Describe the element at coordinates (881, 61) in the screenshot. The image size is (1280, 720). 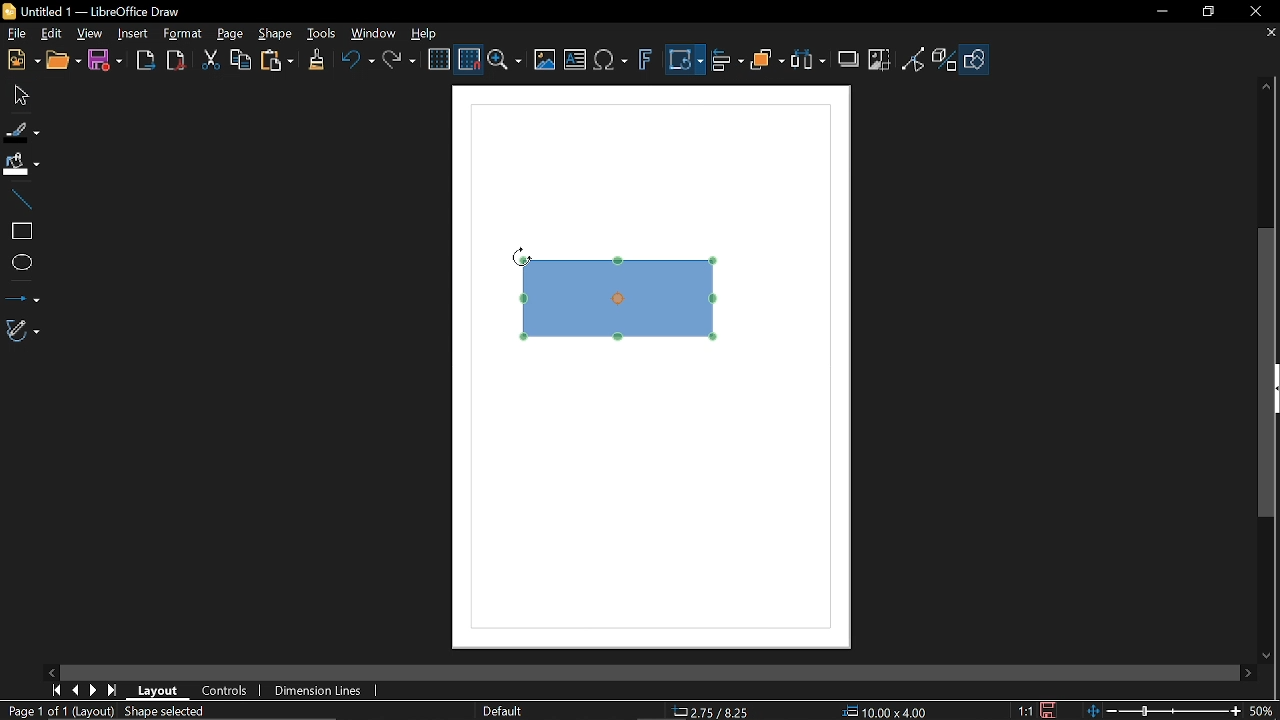
I see `Crop` at that location.